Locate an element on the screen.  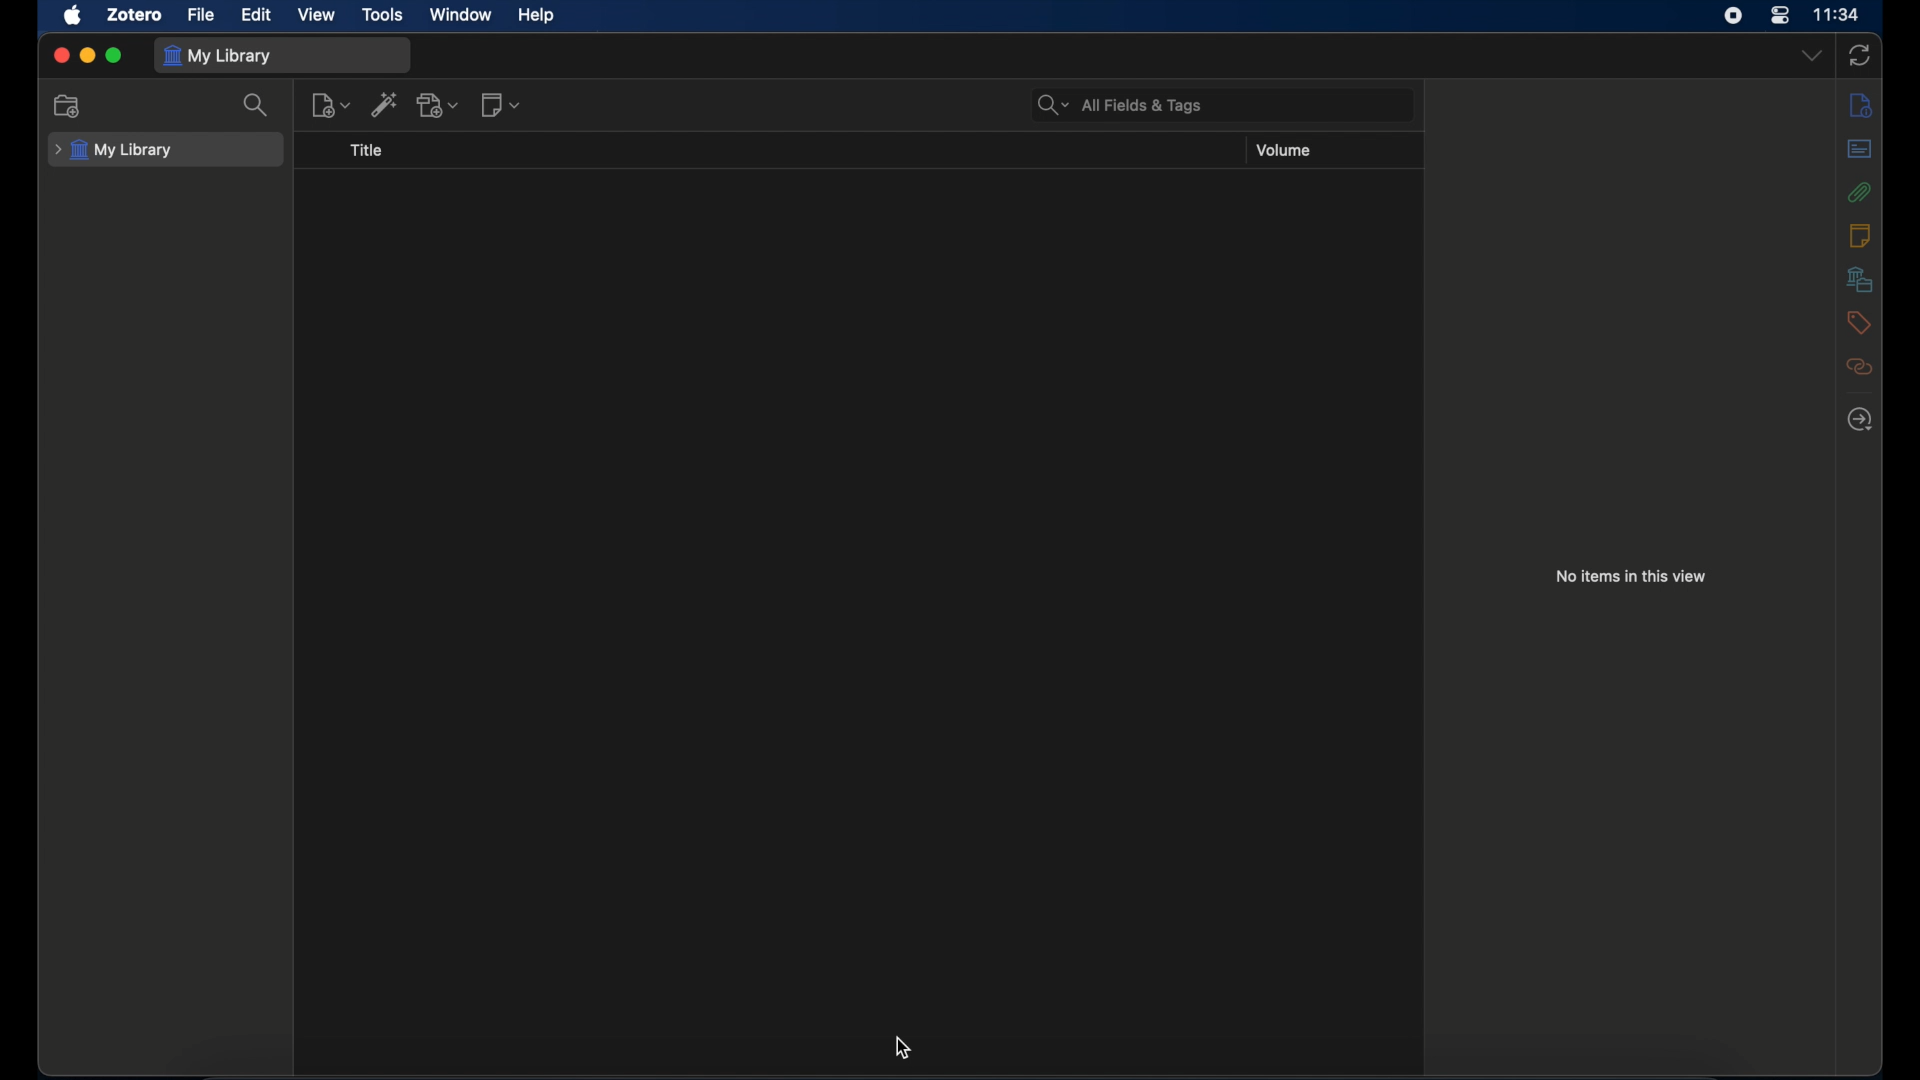
screen recorder is located at coordinates (1733, 16).